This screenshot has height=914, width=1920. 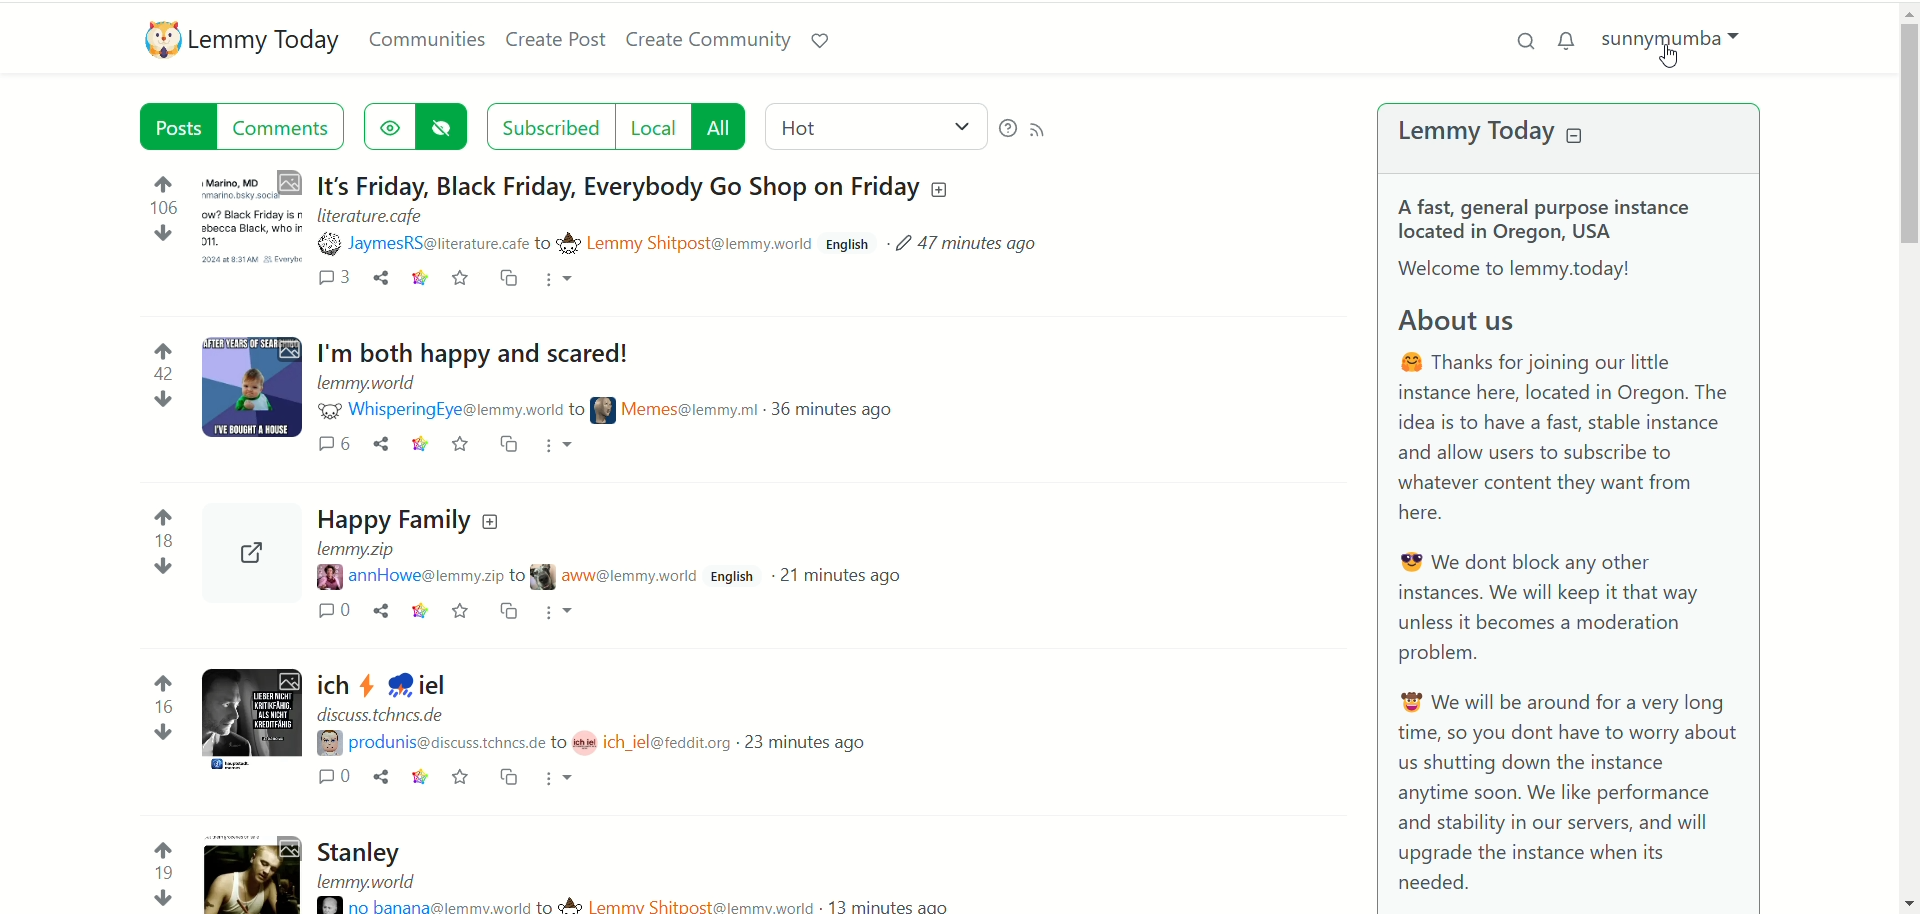 What do you see at coordinates (382, 280) in the screenshot?
I see `share` at bounding box center [382, 280].